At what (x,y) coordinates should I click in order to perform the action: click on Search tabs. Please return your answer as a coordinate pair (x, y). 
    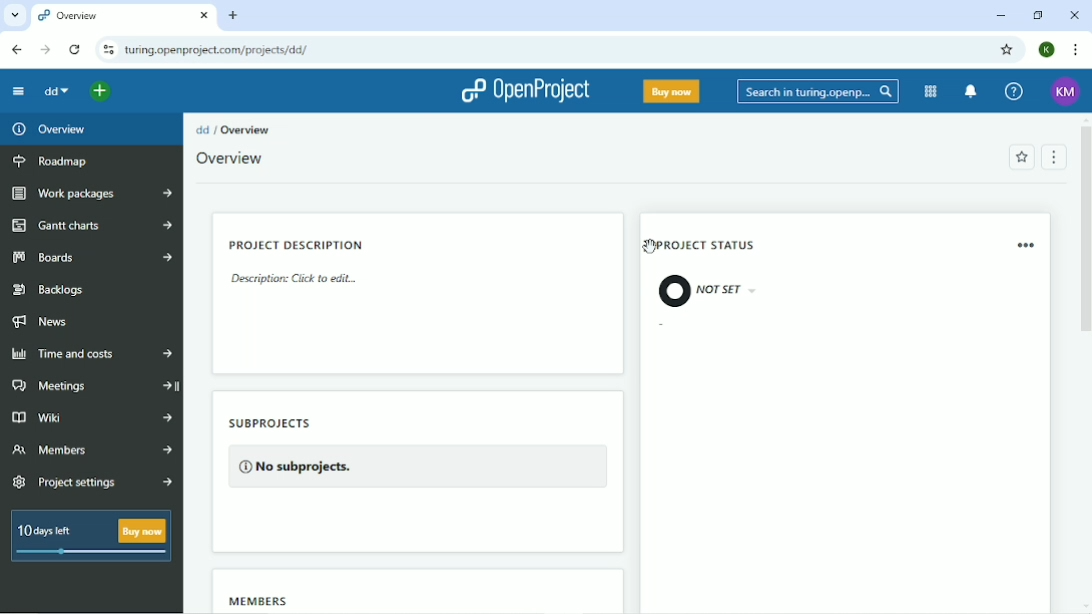
    Looking at the image, I should click on (14, 14).